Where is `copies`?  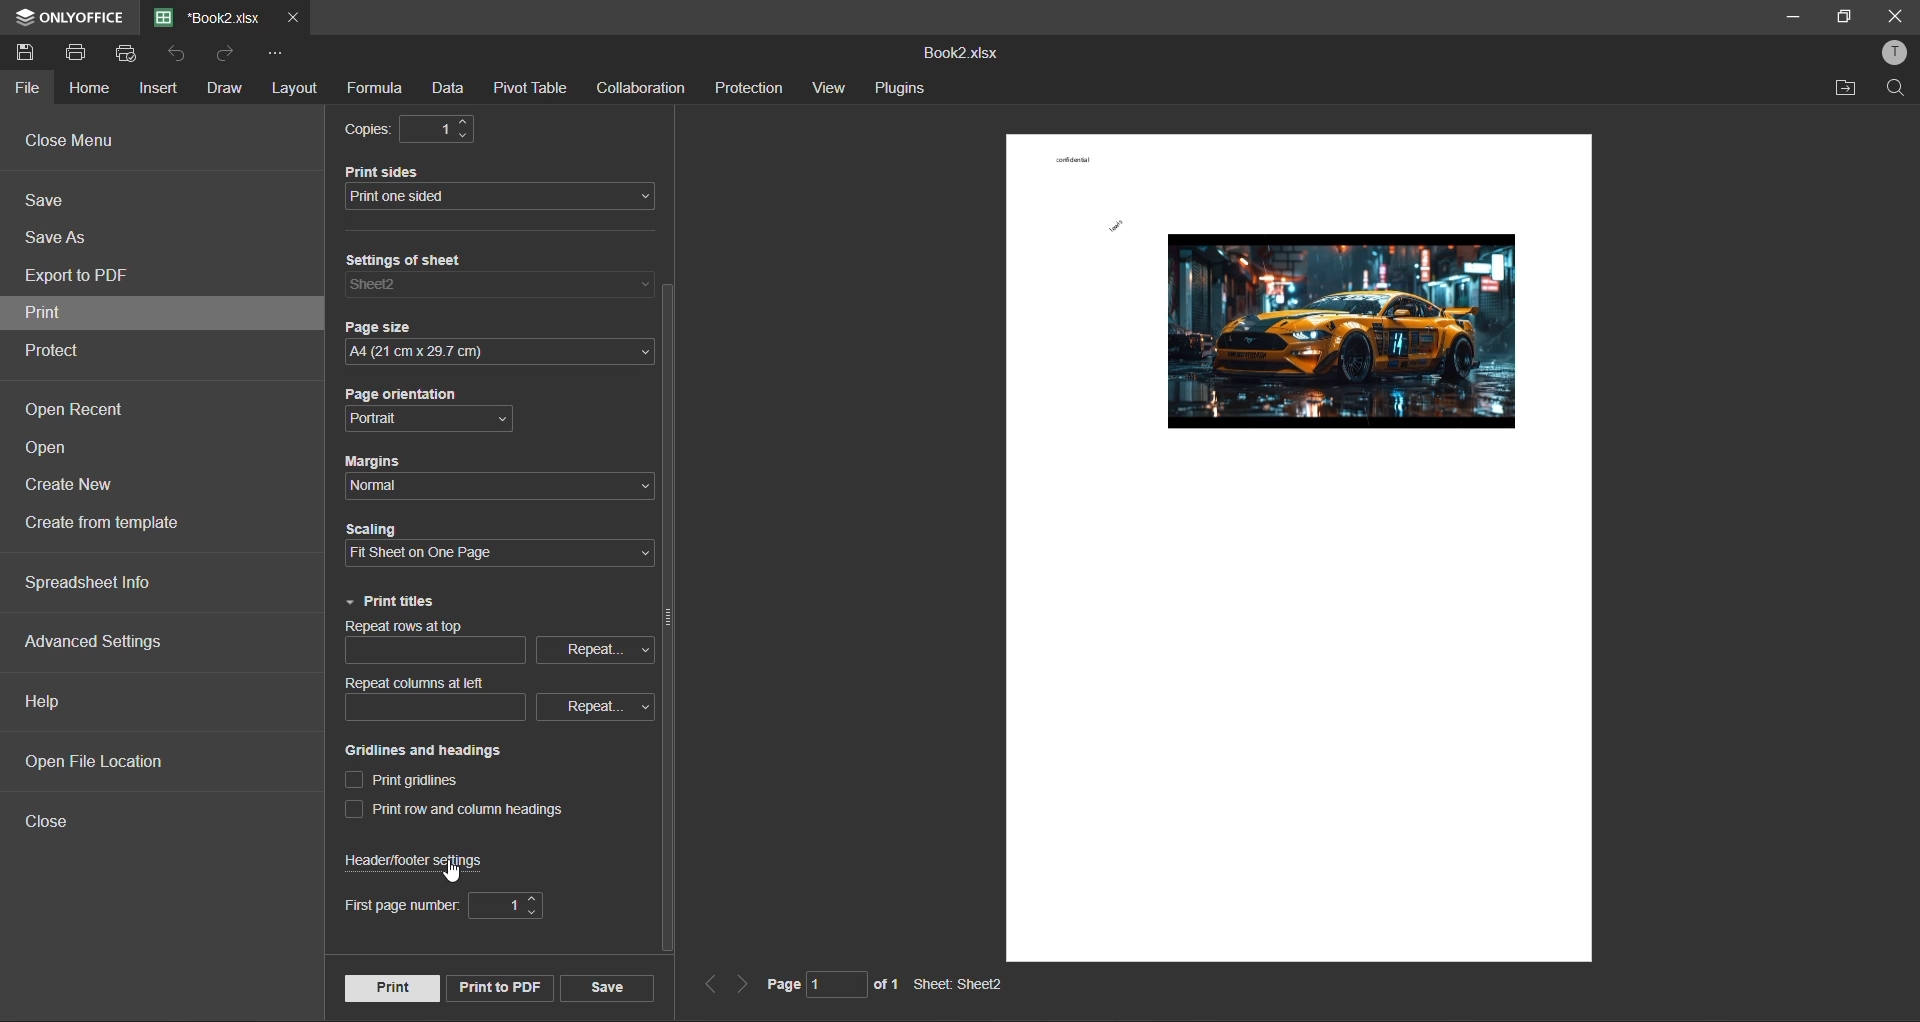
copies is located at coordinates (405, 129).